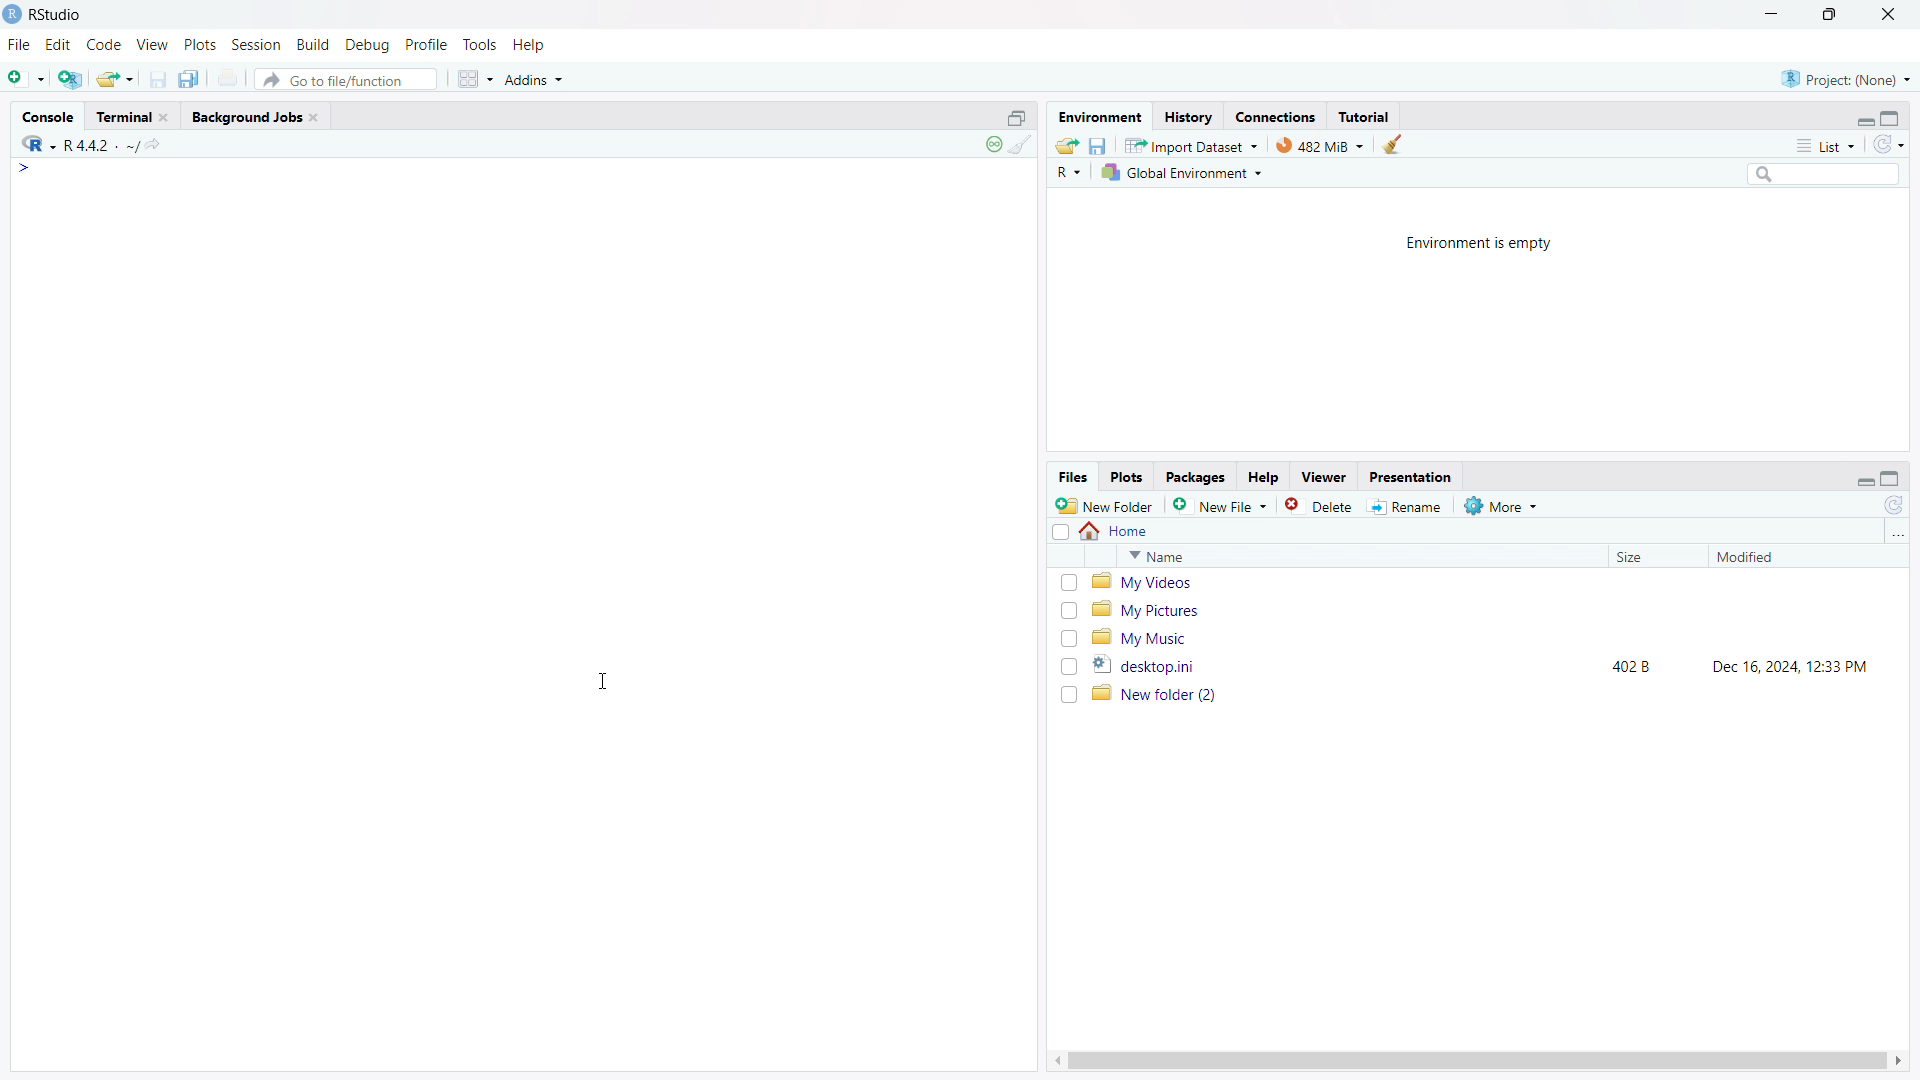 This screenshot has height=1080, width=1920. Describe the element at coordinates (12, 14) in the screenshot. I see `rstudio logo` at that location.